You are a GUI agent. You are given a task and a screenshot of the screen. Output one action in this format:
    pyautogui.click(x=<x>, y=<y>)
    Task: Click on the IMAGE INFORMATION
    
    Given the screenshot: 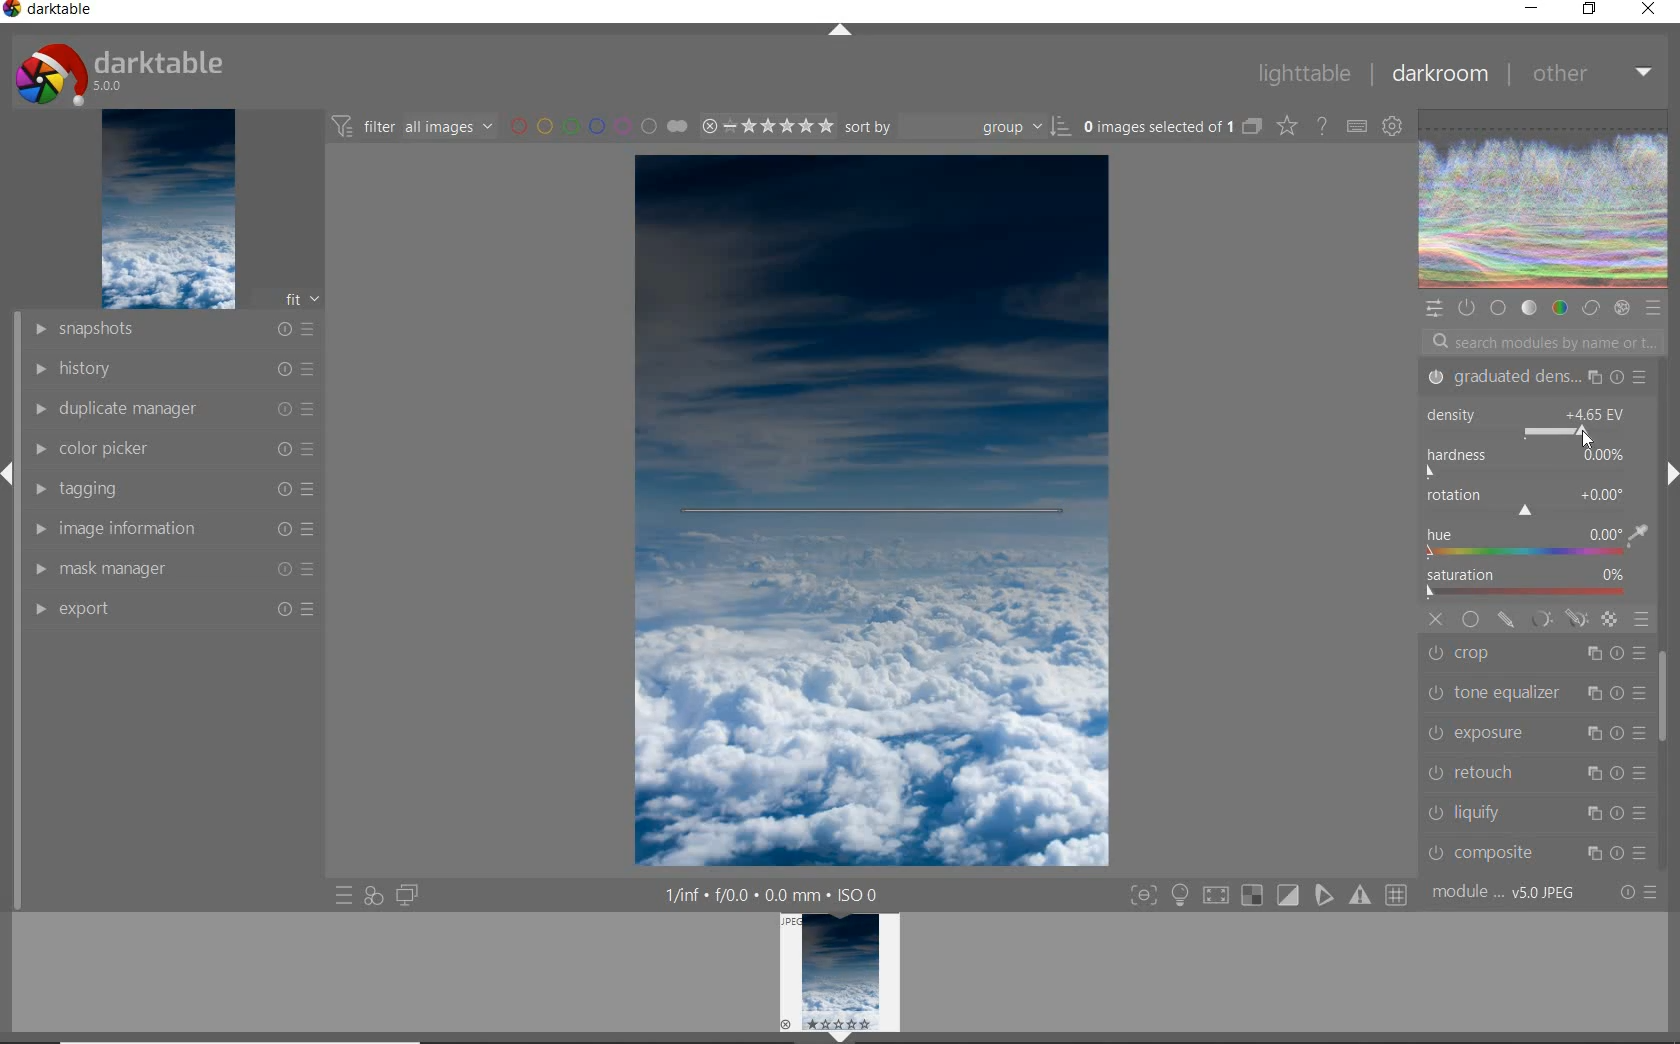 What is the action you would take?
    pyautogui.click(x=177, y=528)
    